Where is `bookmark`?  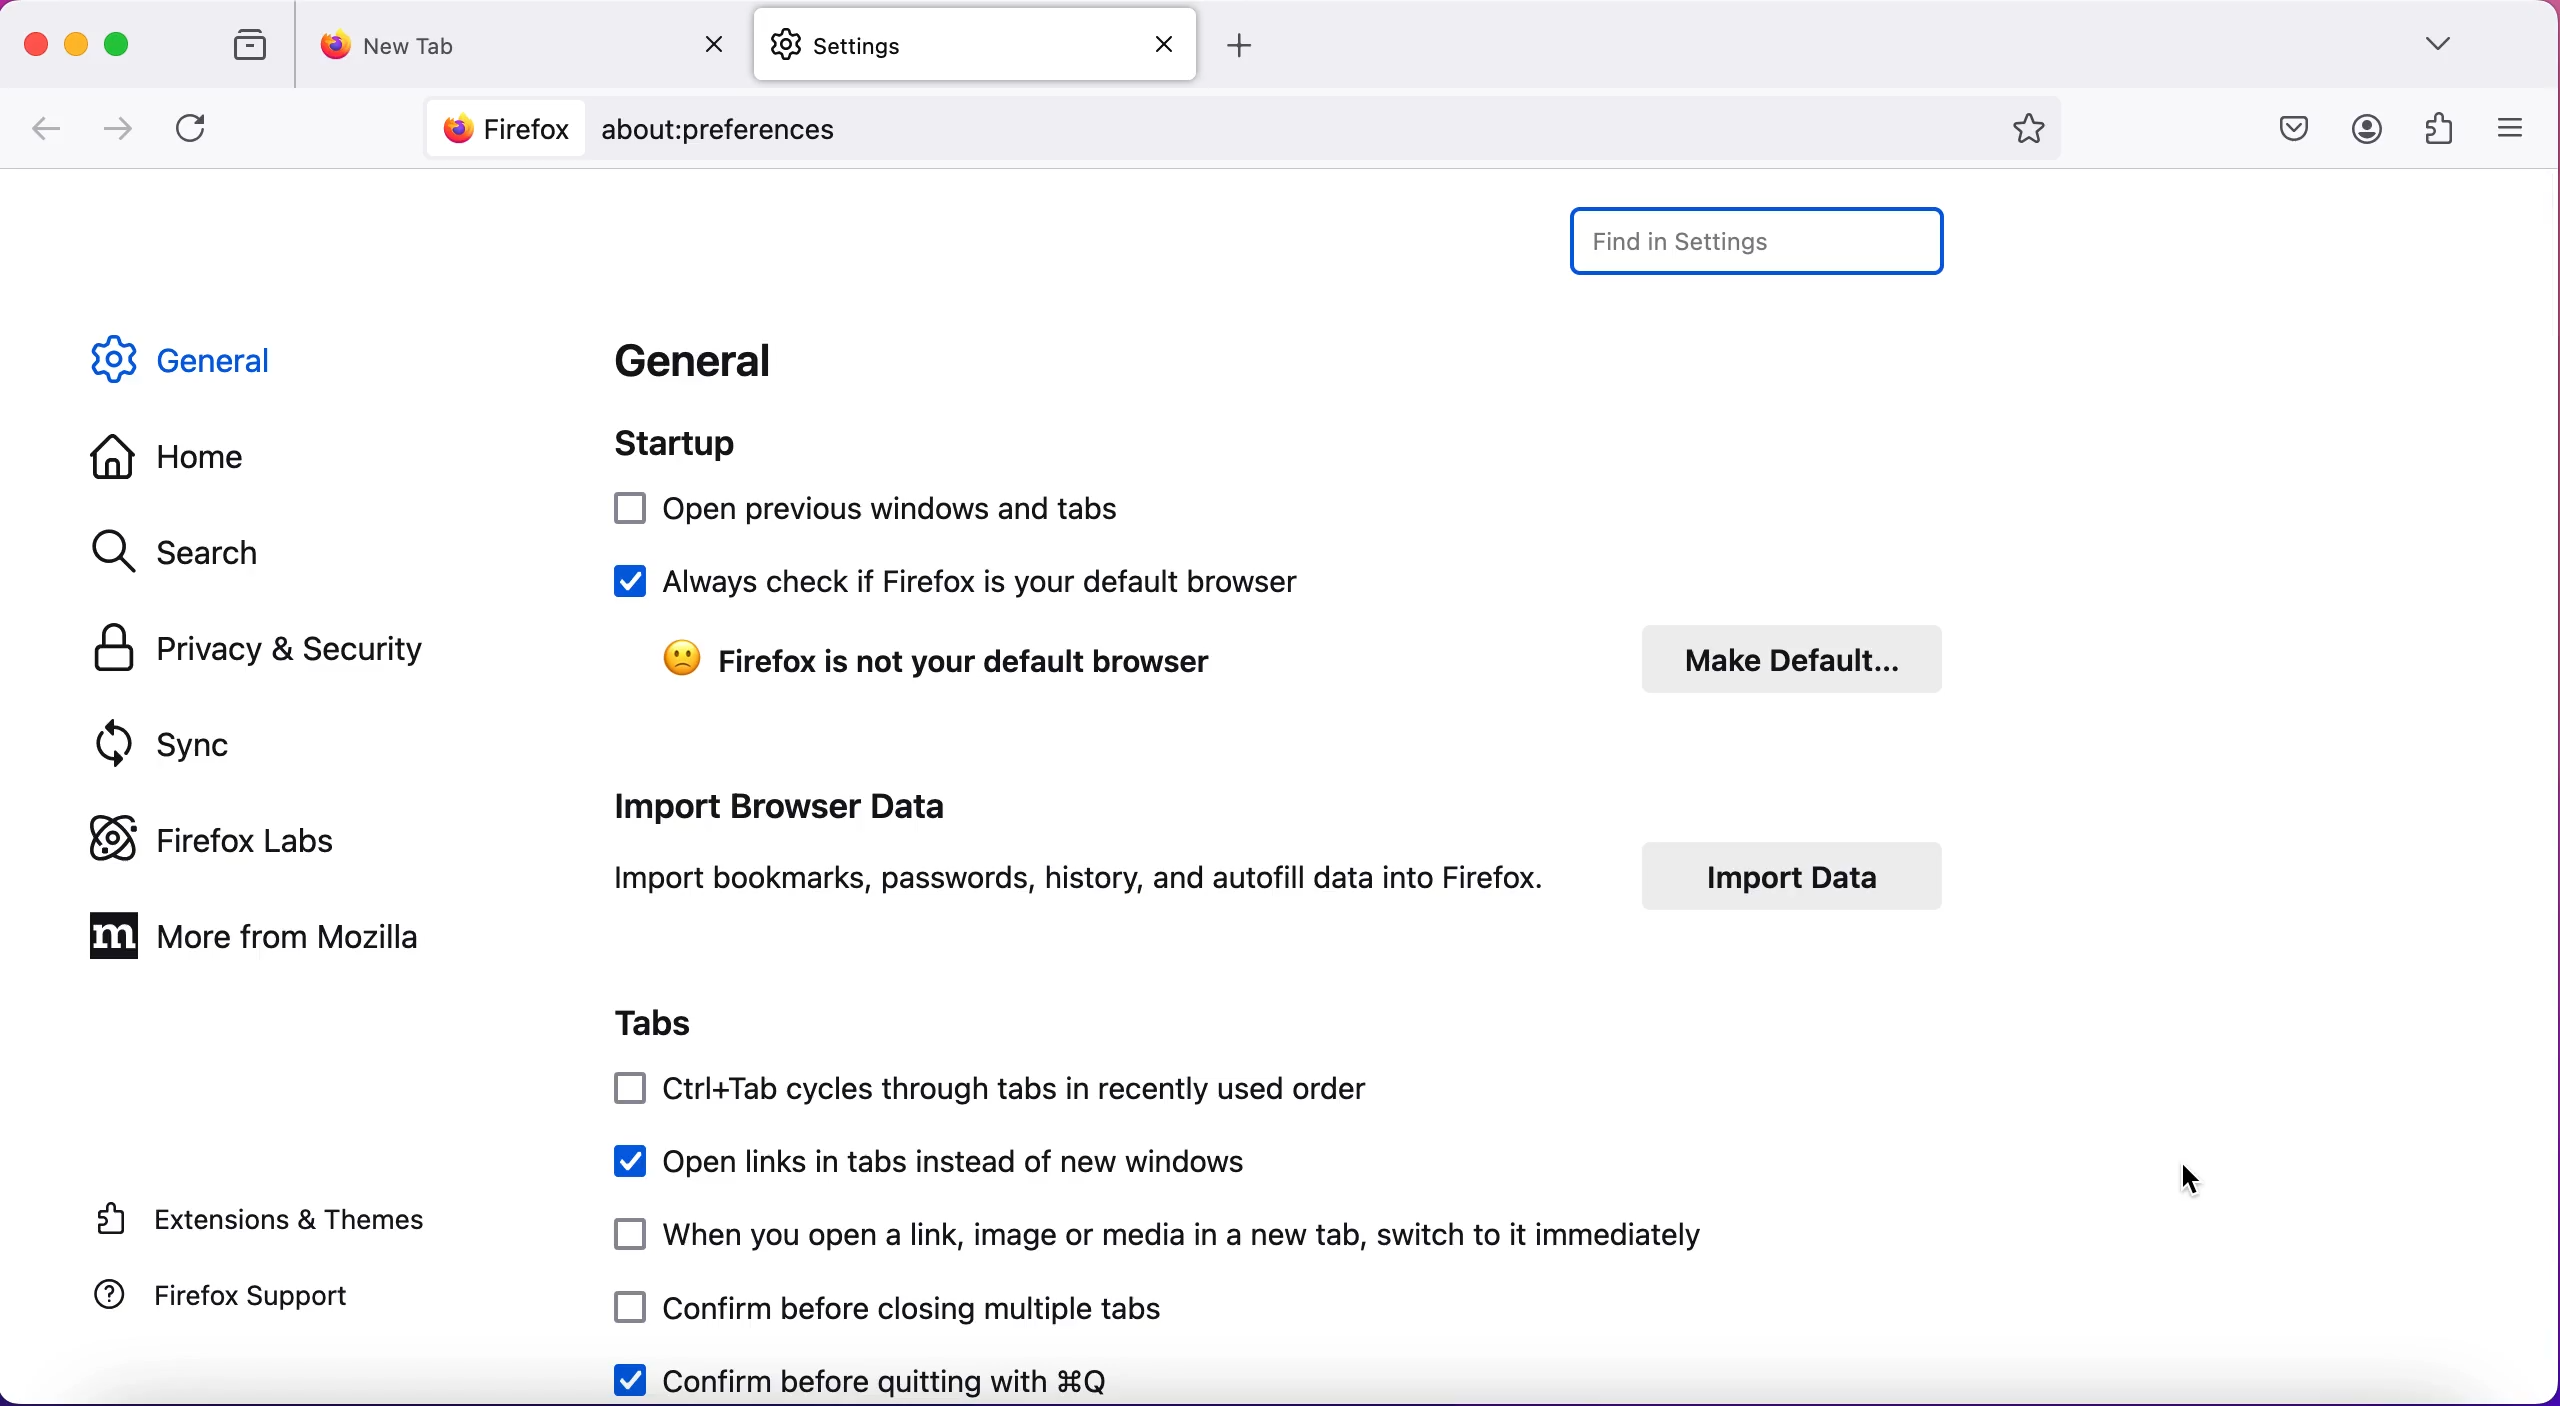
bookmark is located at coordinates (2023, 132).